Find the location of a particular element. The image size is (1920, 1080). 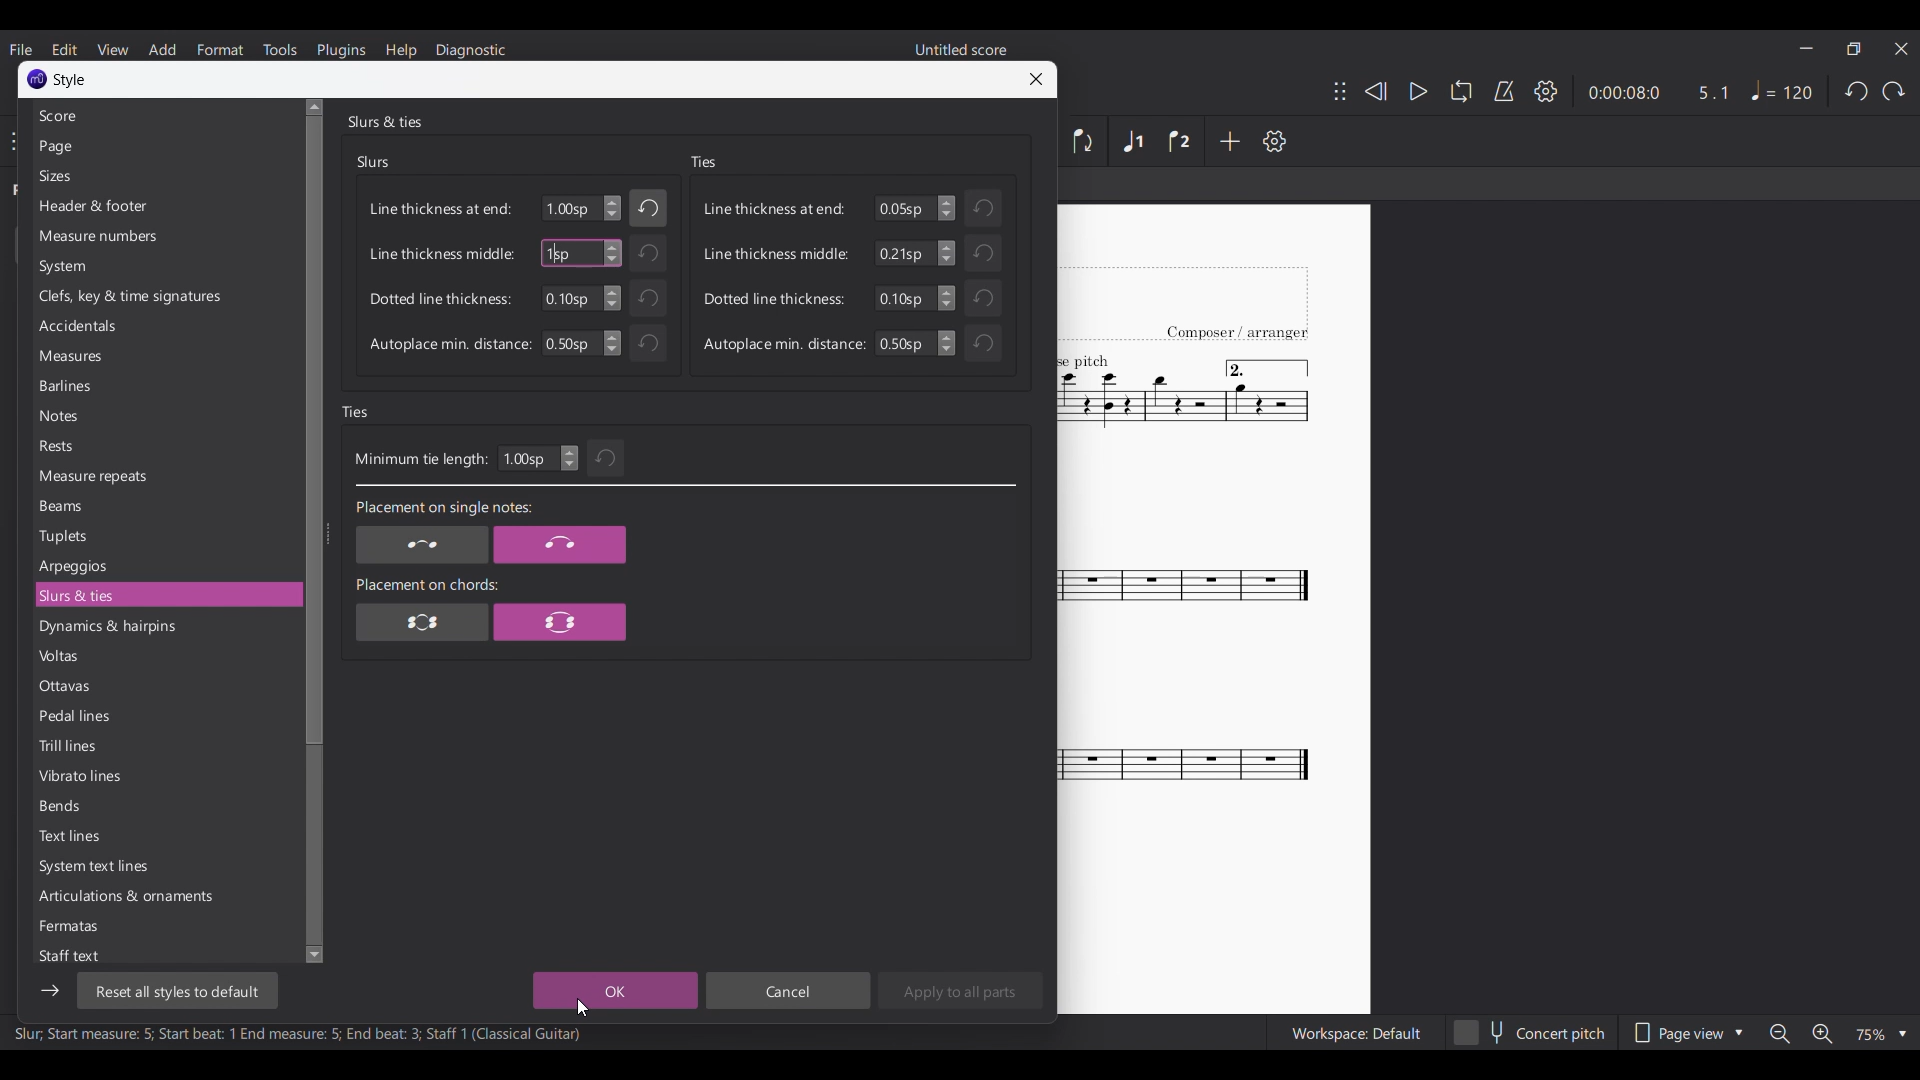

Measure numbers is located at coordinates (165, 236).